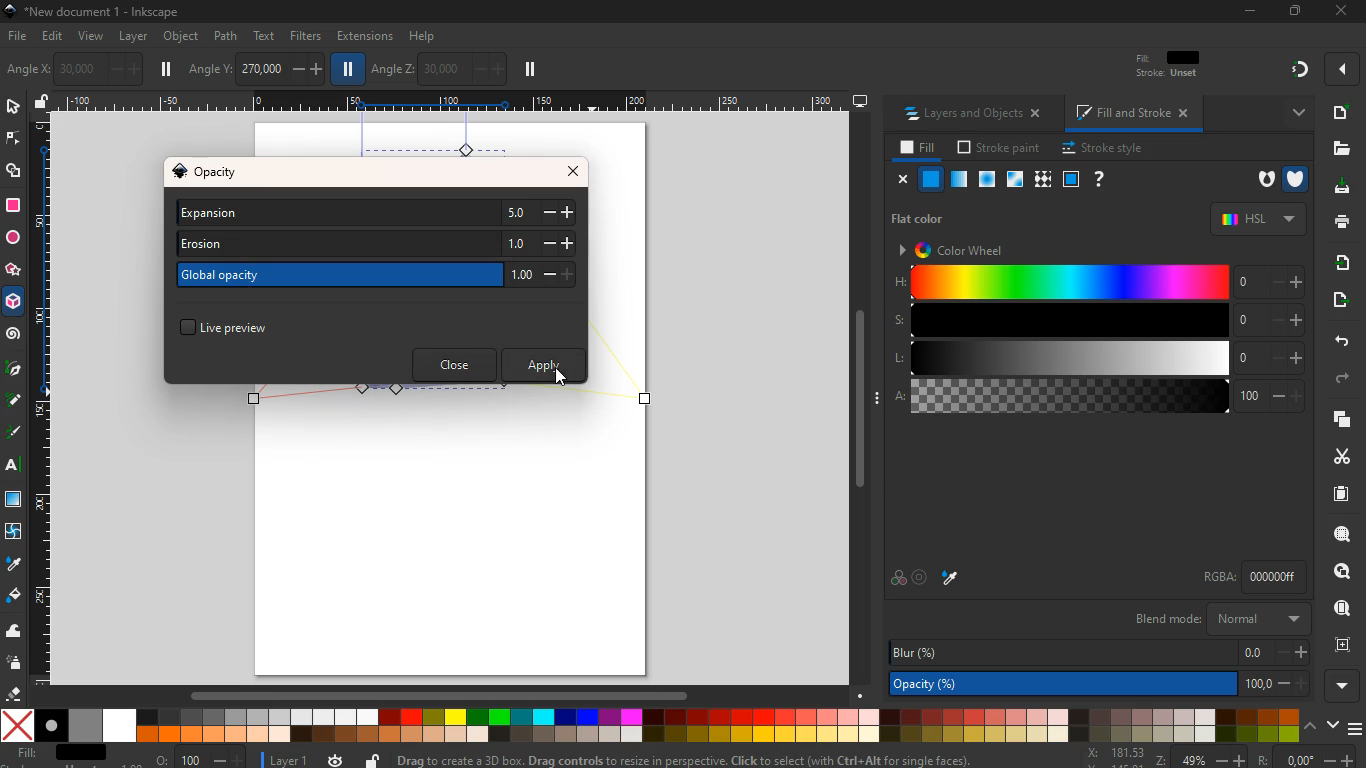 The height and width of the screenshot is (768, 1366). Describe the element at coordinates (921, 577) in the screenshot. I see `target` at that location.